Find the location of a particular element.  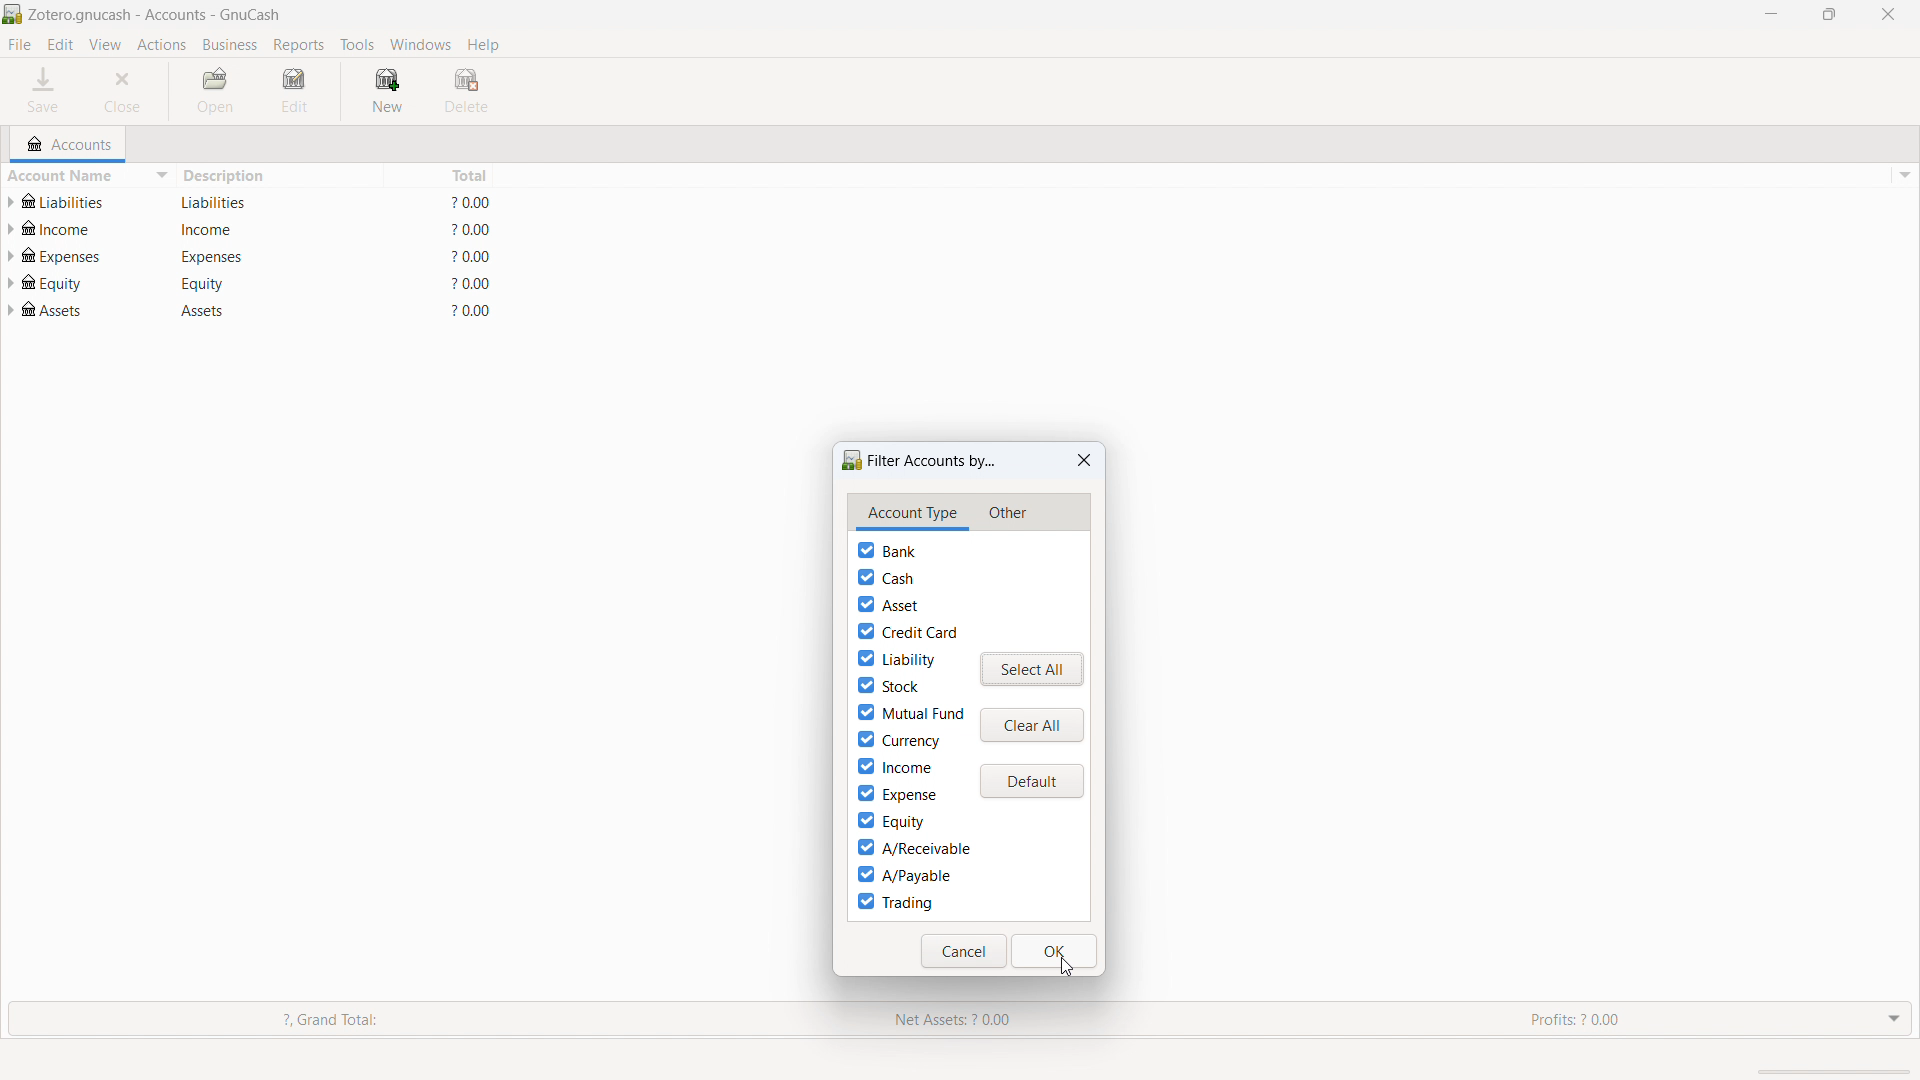

sort by account name is located at coordinates (85, 175).